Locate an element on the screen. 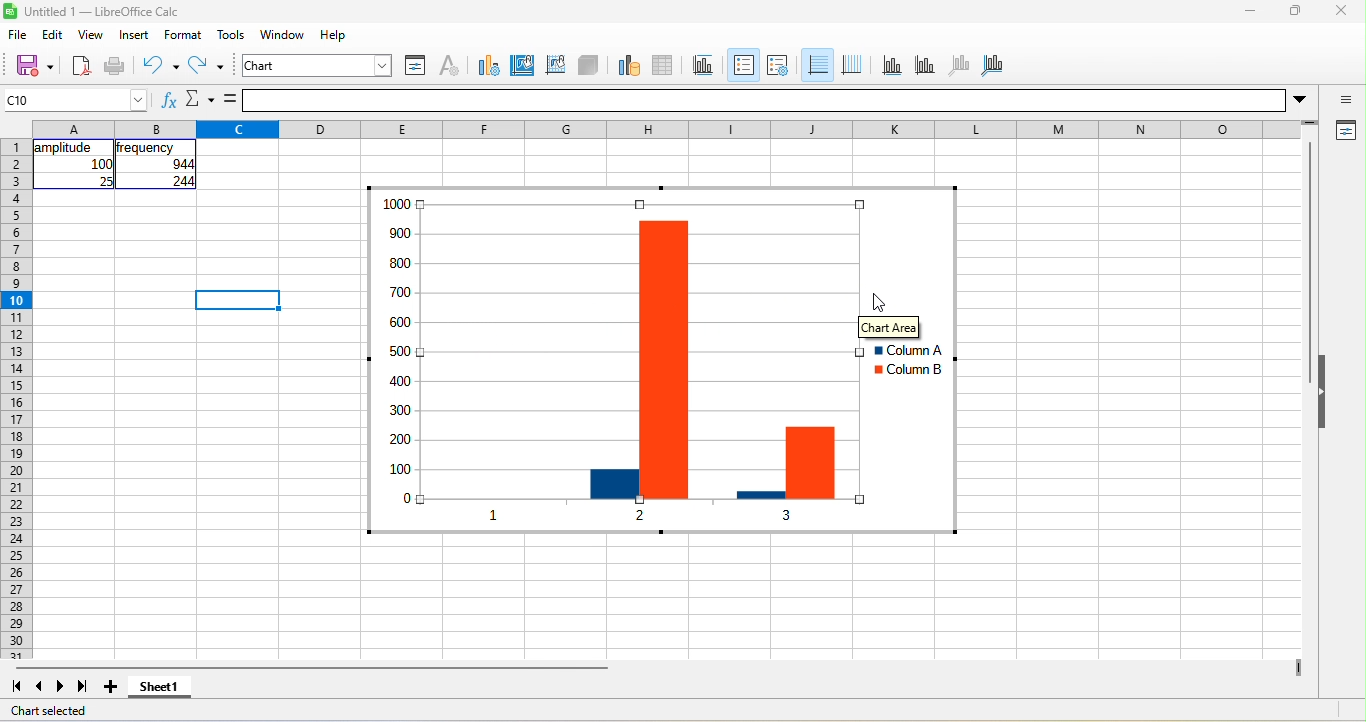 The image size is (1366, 722). window is located at coordinates (286, 36).